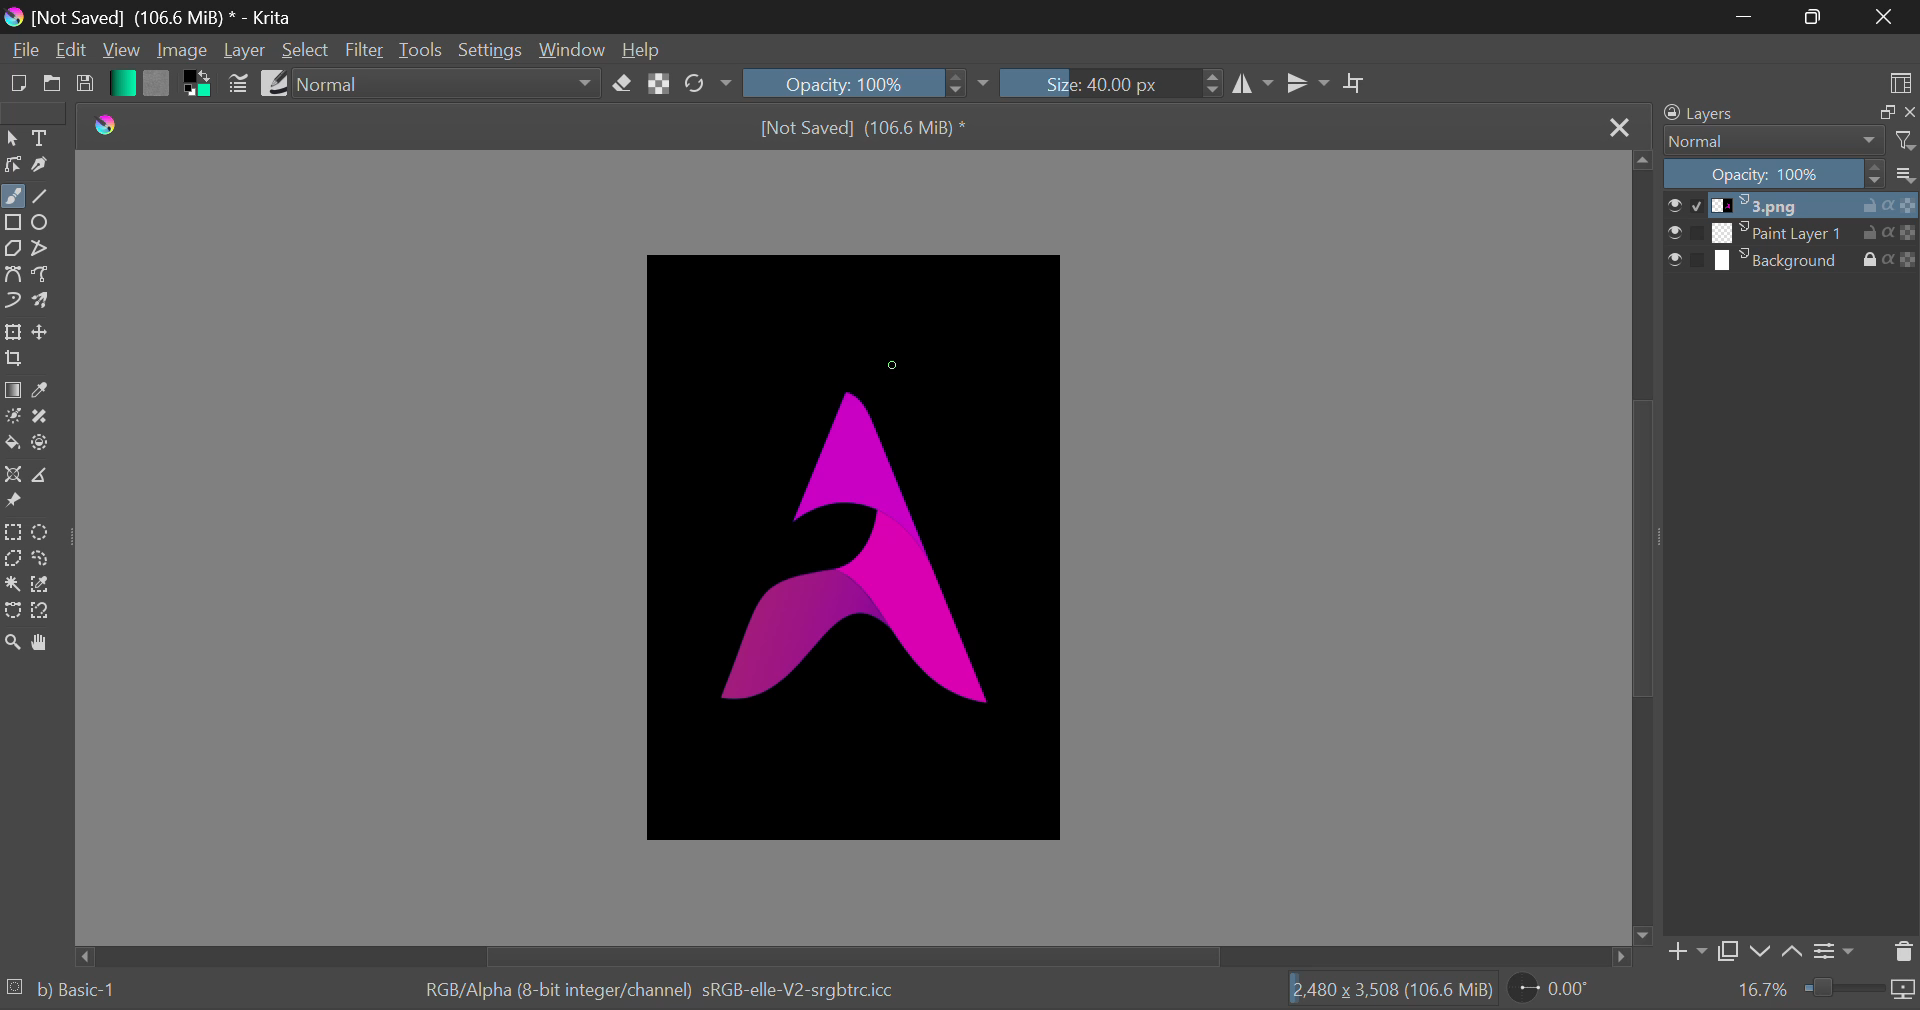  I want to click on Lock Alpha, so click(659, 84).